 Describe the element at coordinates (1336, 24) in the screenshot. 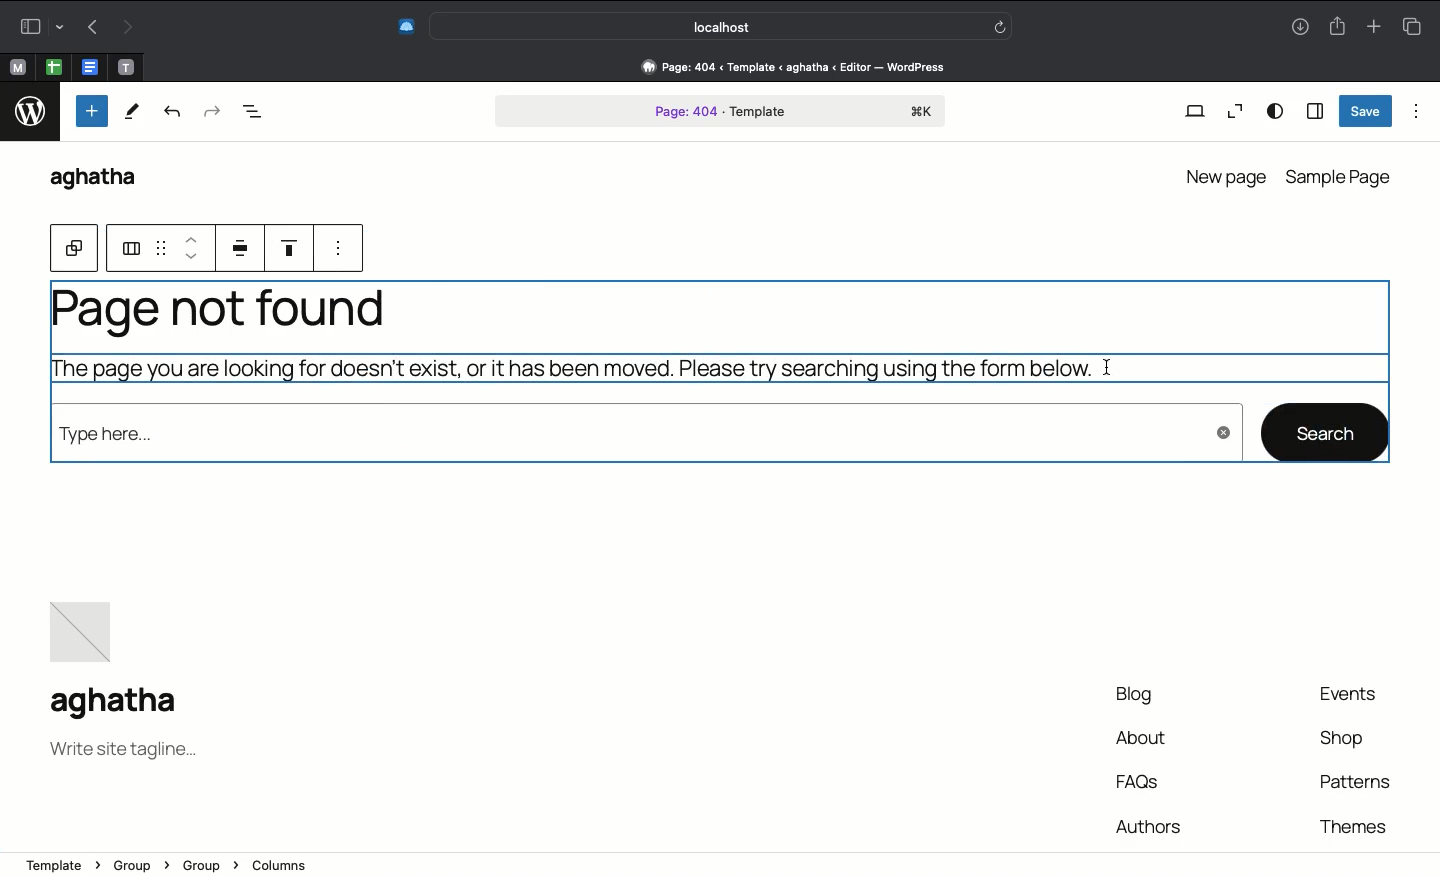

I see `Share` at that location.